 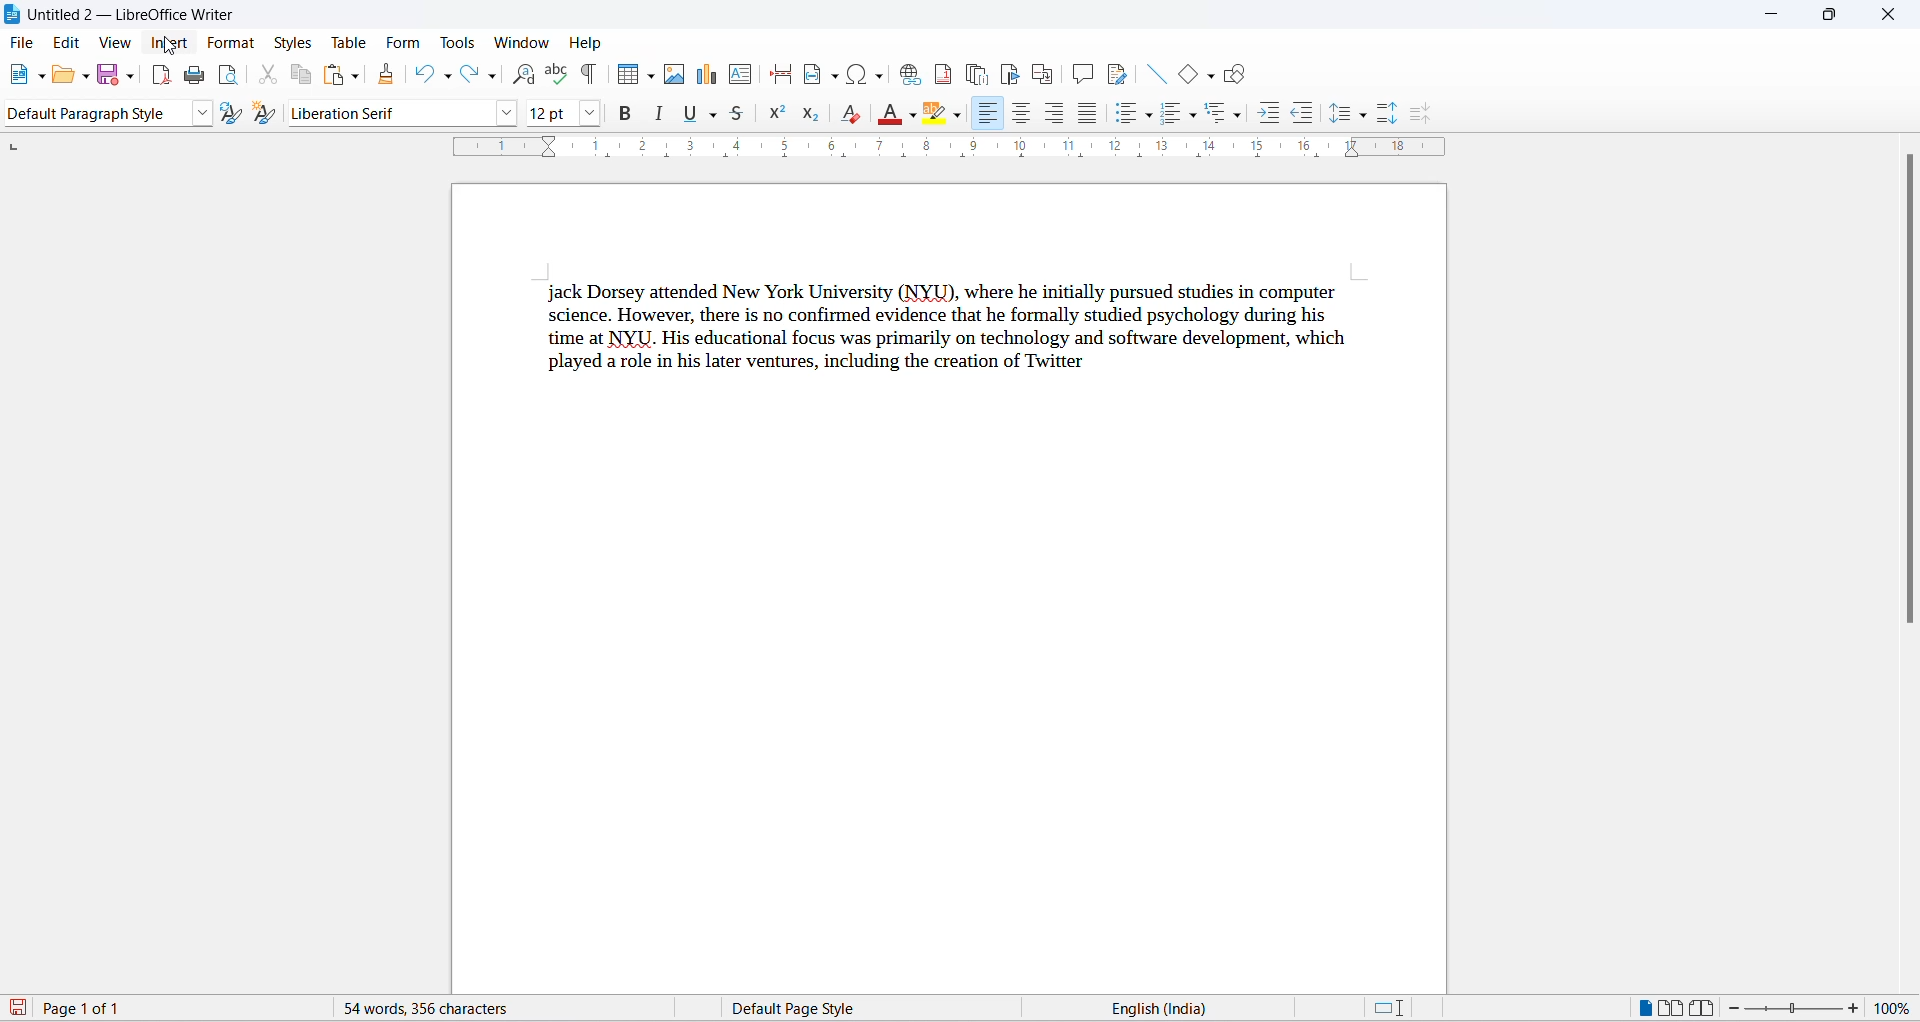 What do you see at coordinates (958, 117) in the screenshot?
I see `character highlighting color` at bounding box center [958, 117].